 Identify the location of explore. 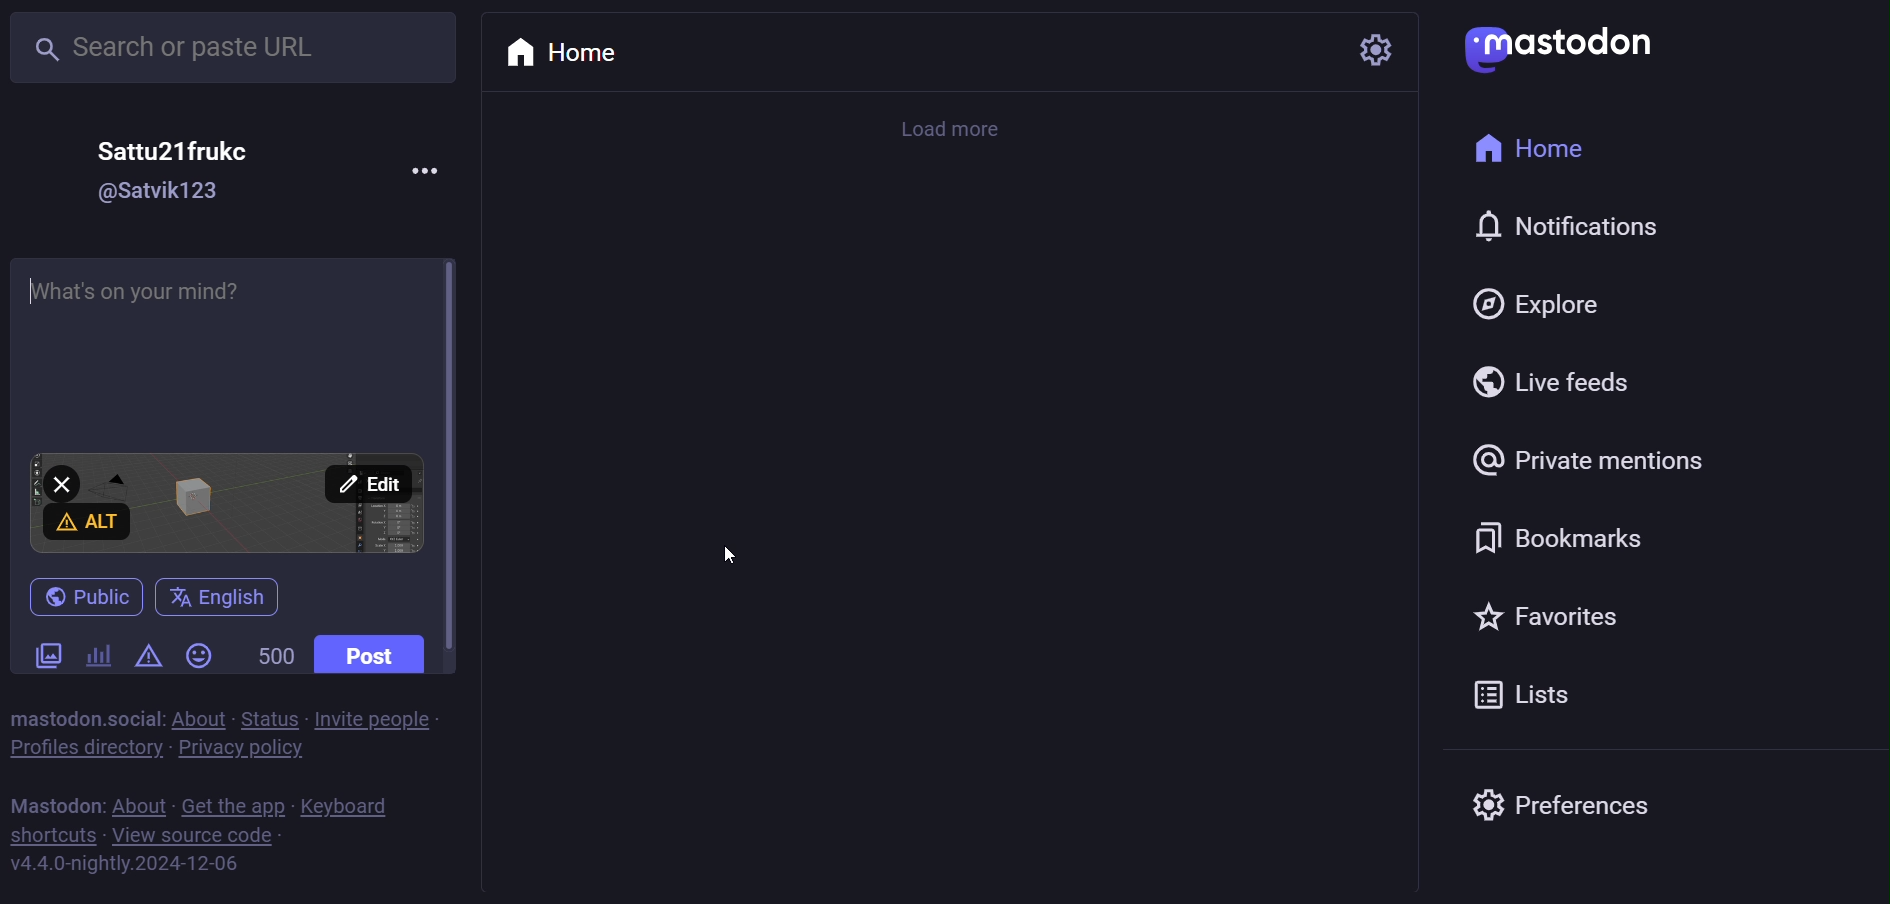
(1537, 304).